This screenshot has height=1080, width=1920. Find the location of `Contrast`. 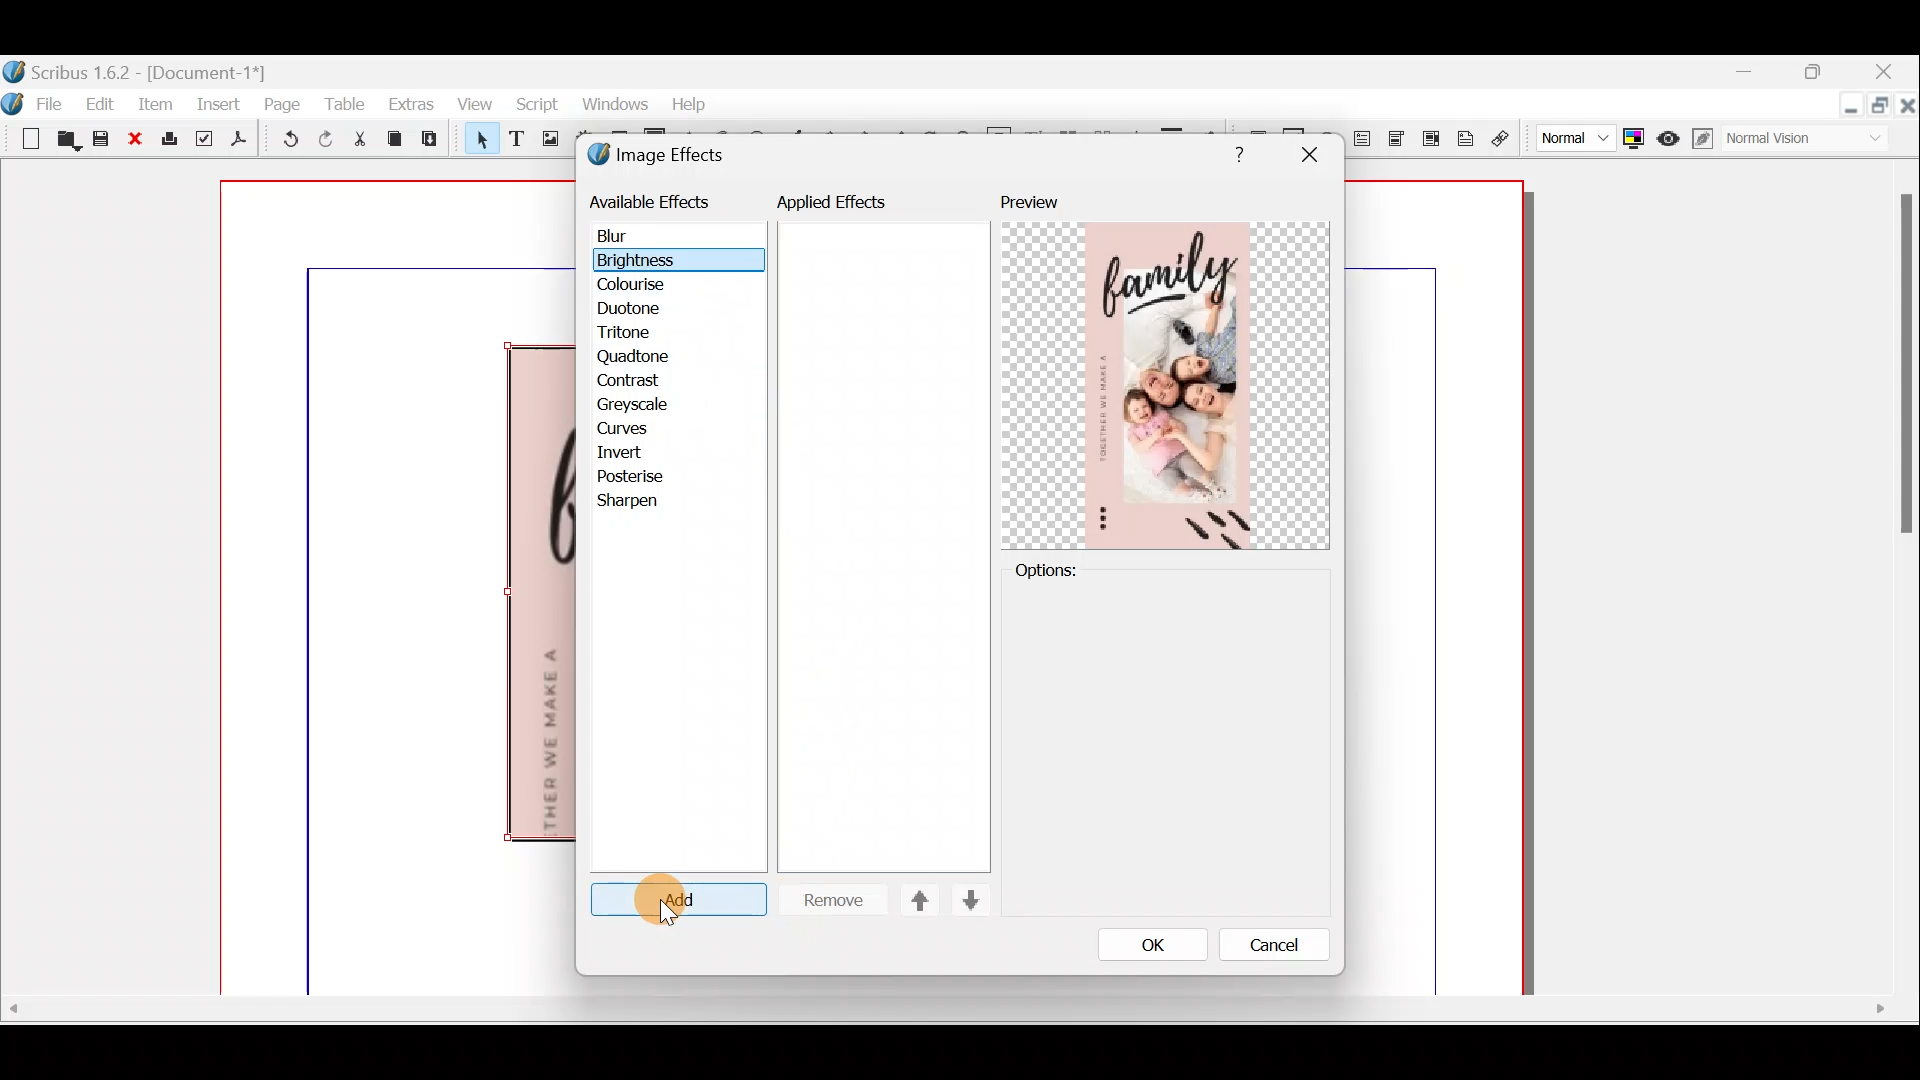

Contrast is located at coordinates (634, 383).